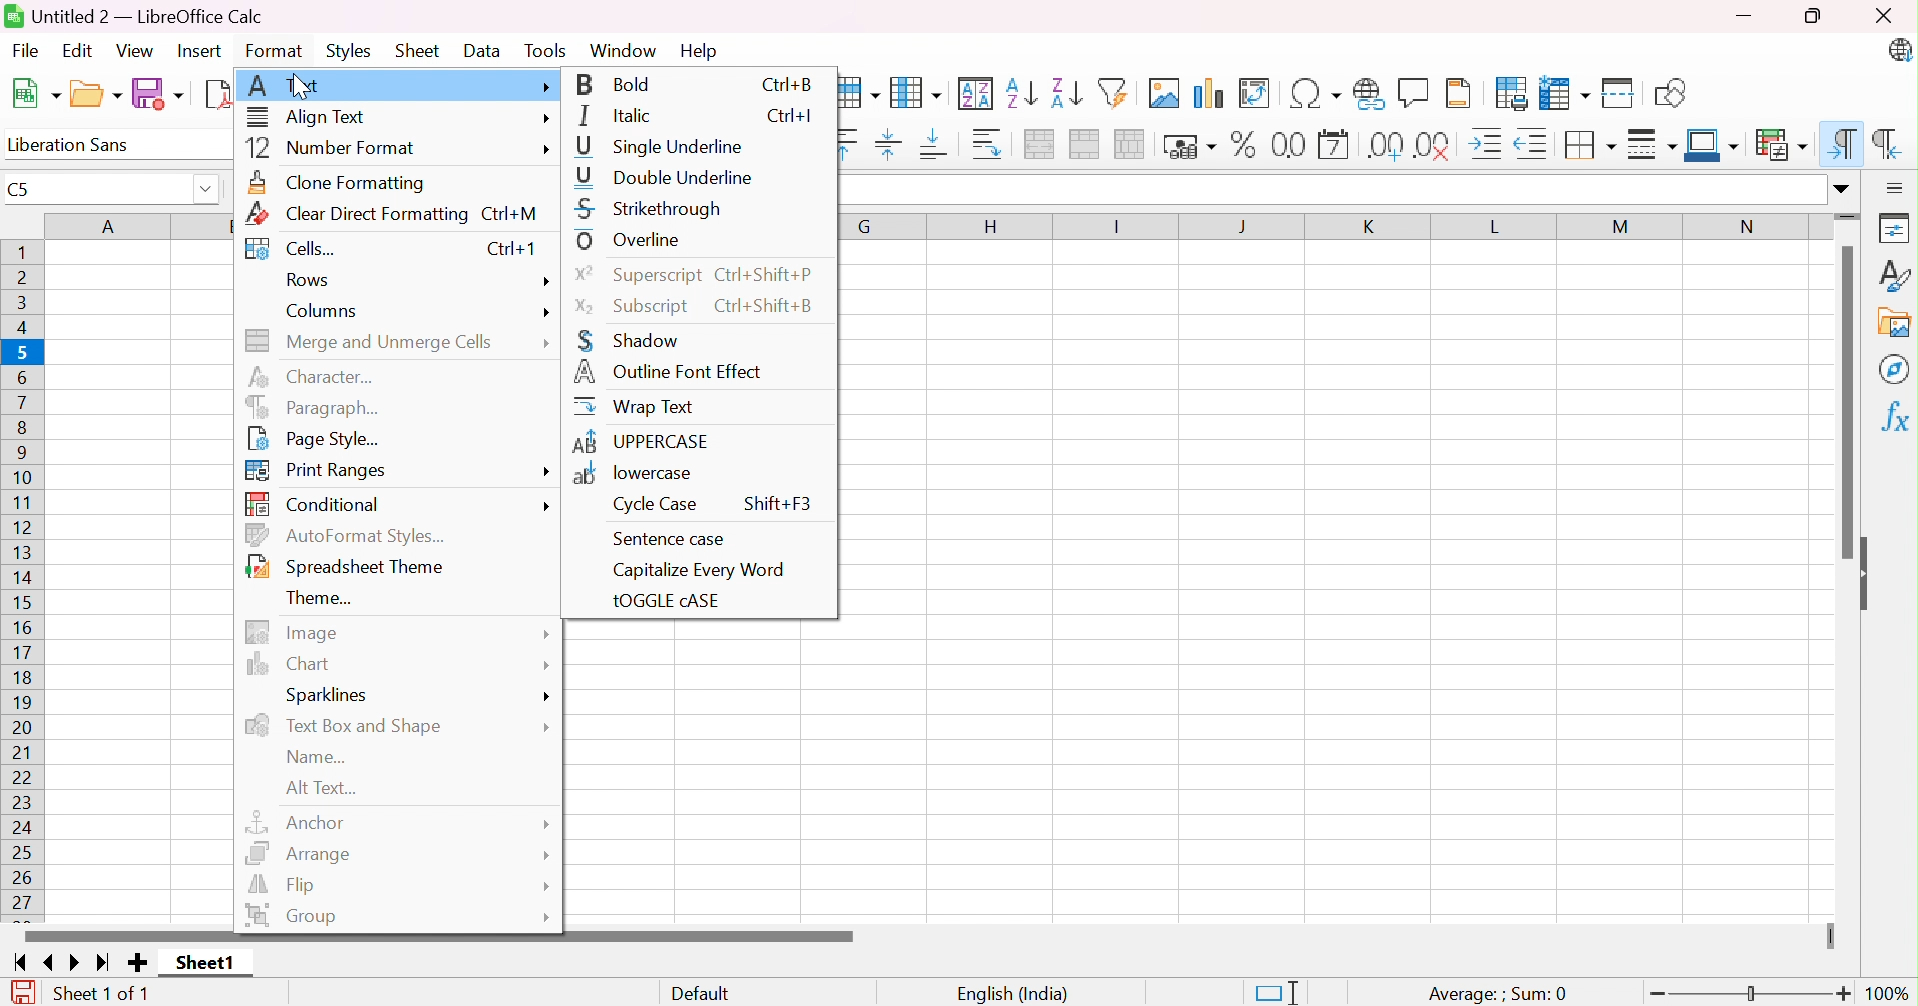  I want to click on More, so click(546, 665).